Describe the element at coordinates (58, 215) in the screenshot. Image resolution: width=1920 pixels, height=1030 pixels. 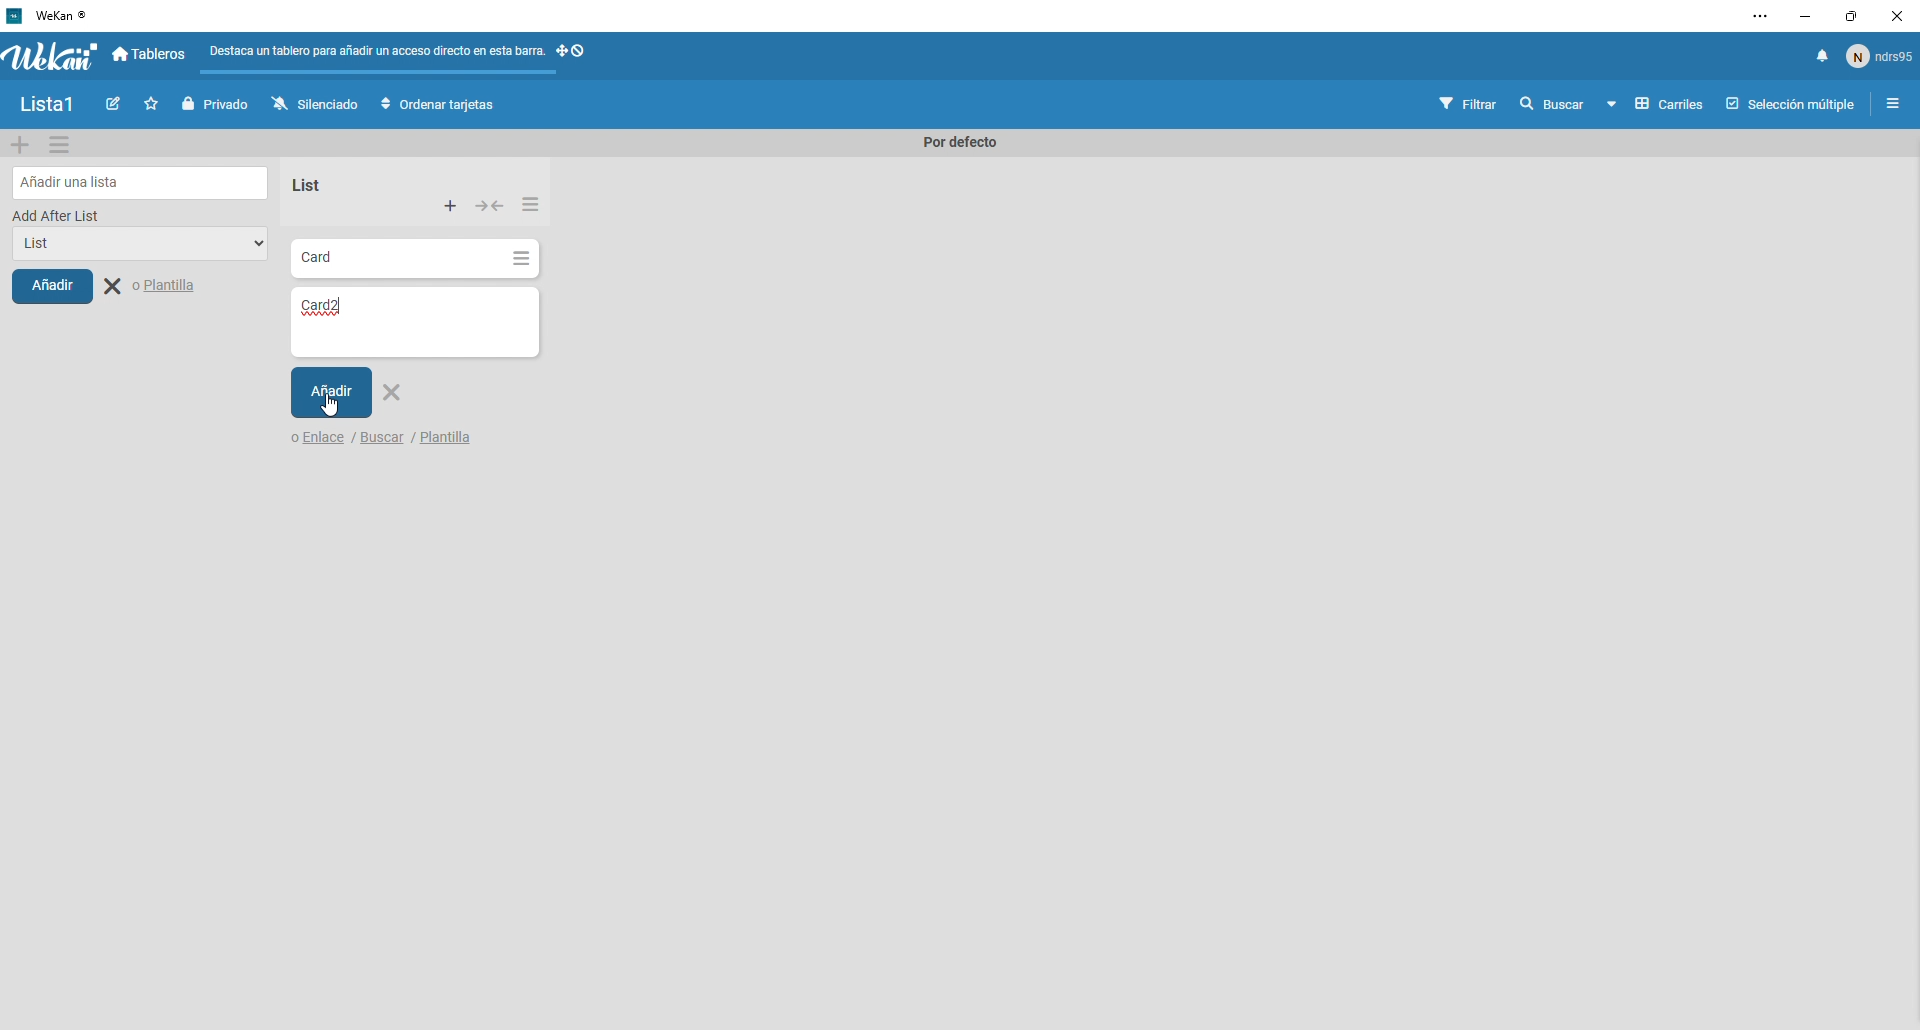
I see `Add after list` at that location.